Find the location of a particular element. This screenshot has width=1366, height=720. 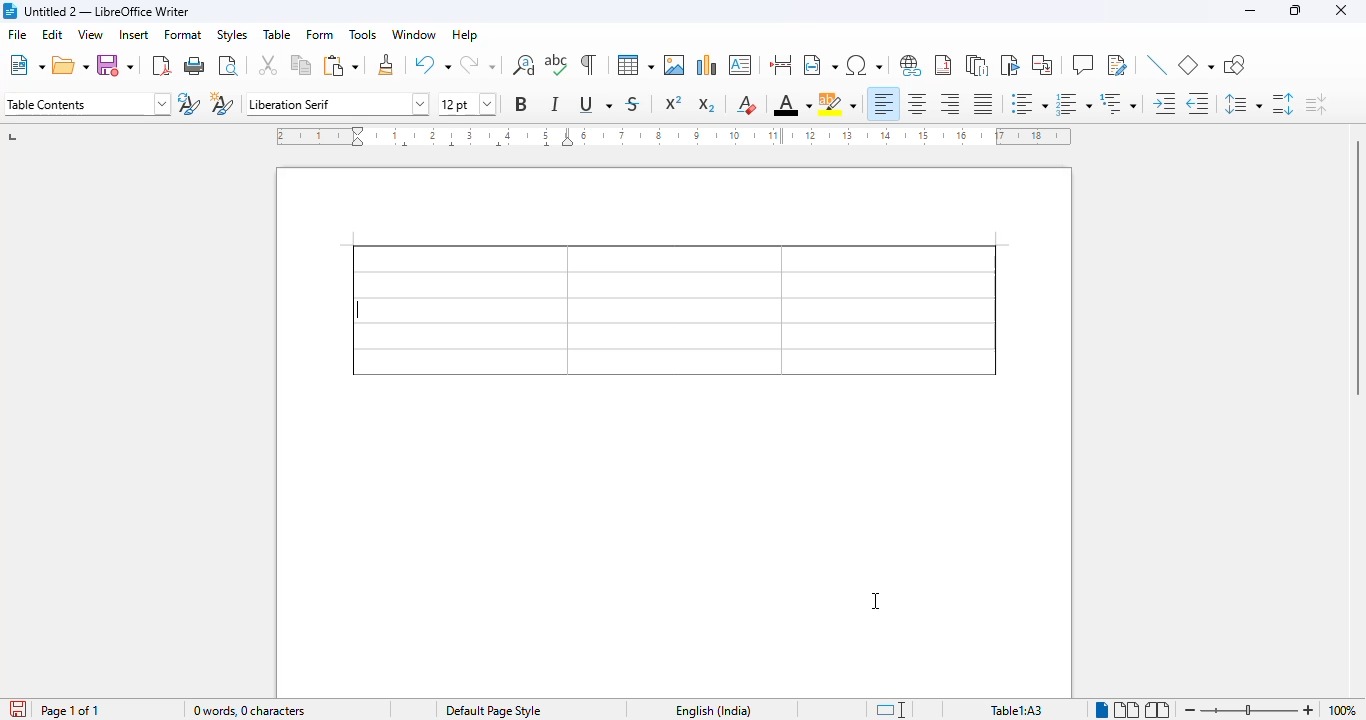

increase paragraph spacing is located at coordinates (1282, 104).